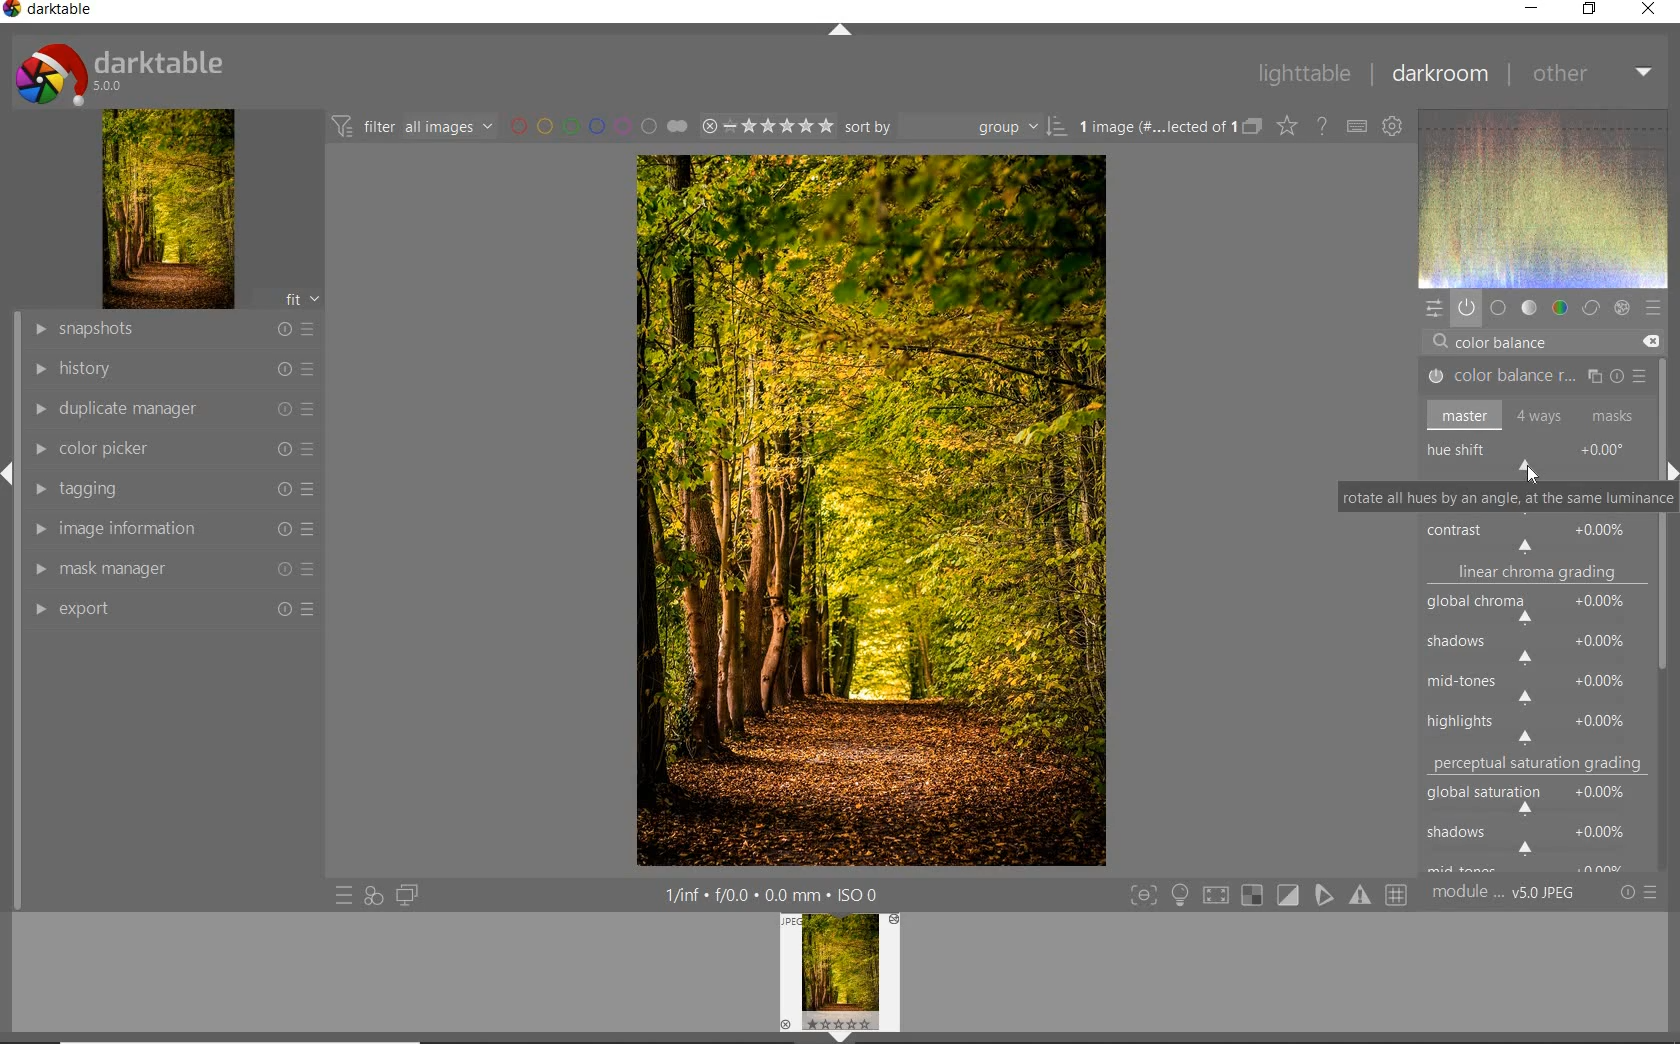 This screenshot has width=1680, height=1044. I want to click on display a second darkroom image window, so click(403, 895).